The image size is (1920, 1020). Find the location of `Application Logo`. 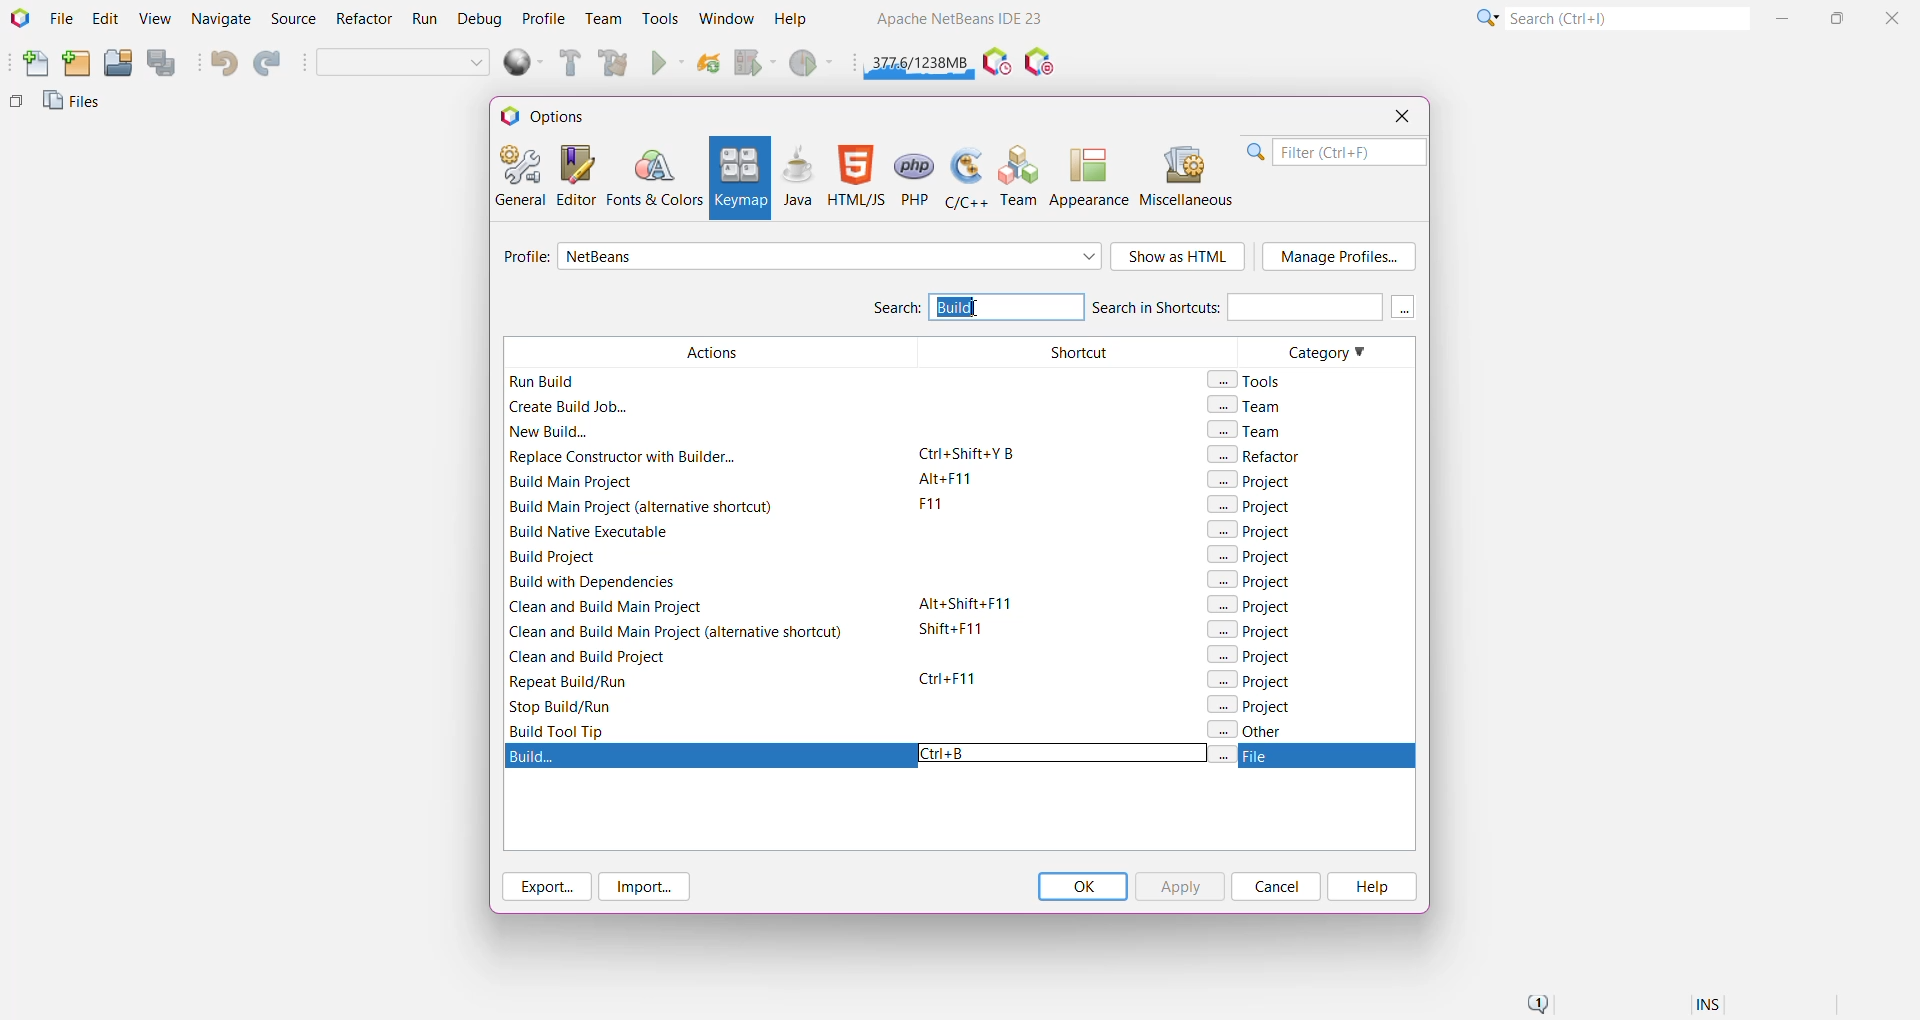

Application Logo is located at coordinates (18, 19).